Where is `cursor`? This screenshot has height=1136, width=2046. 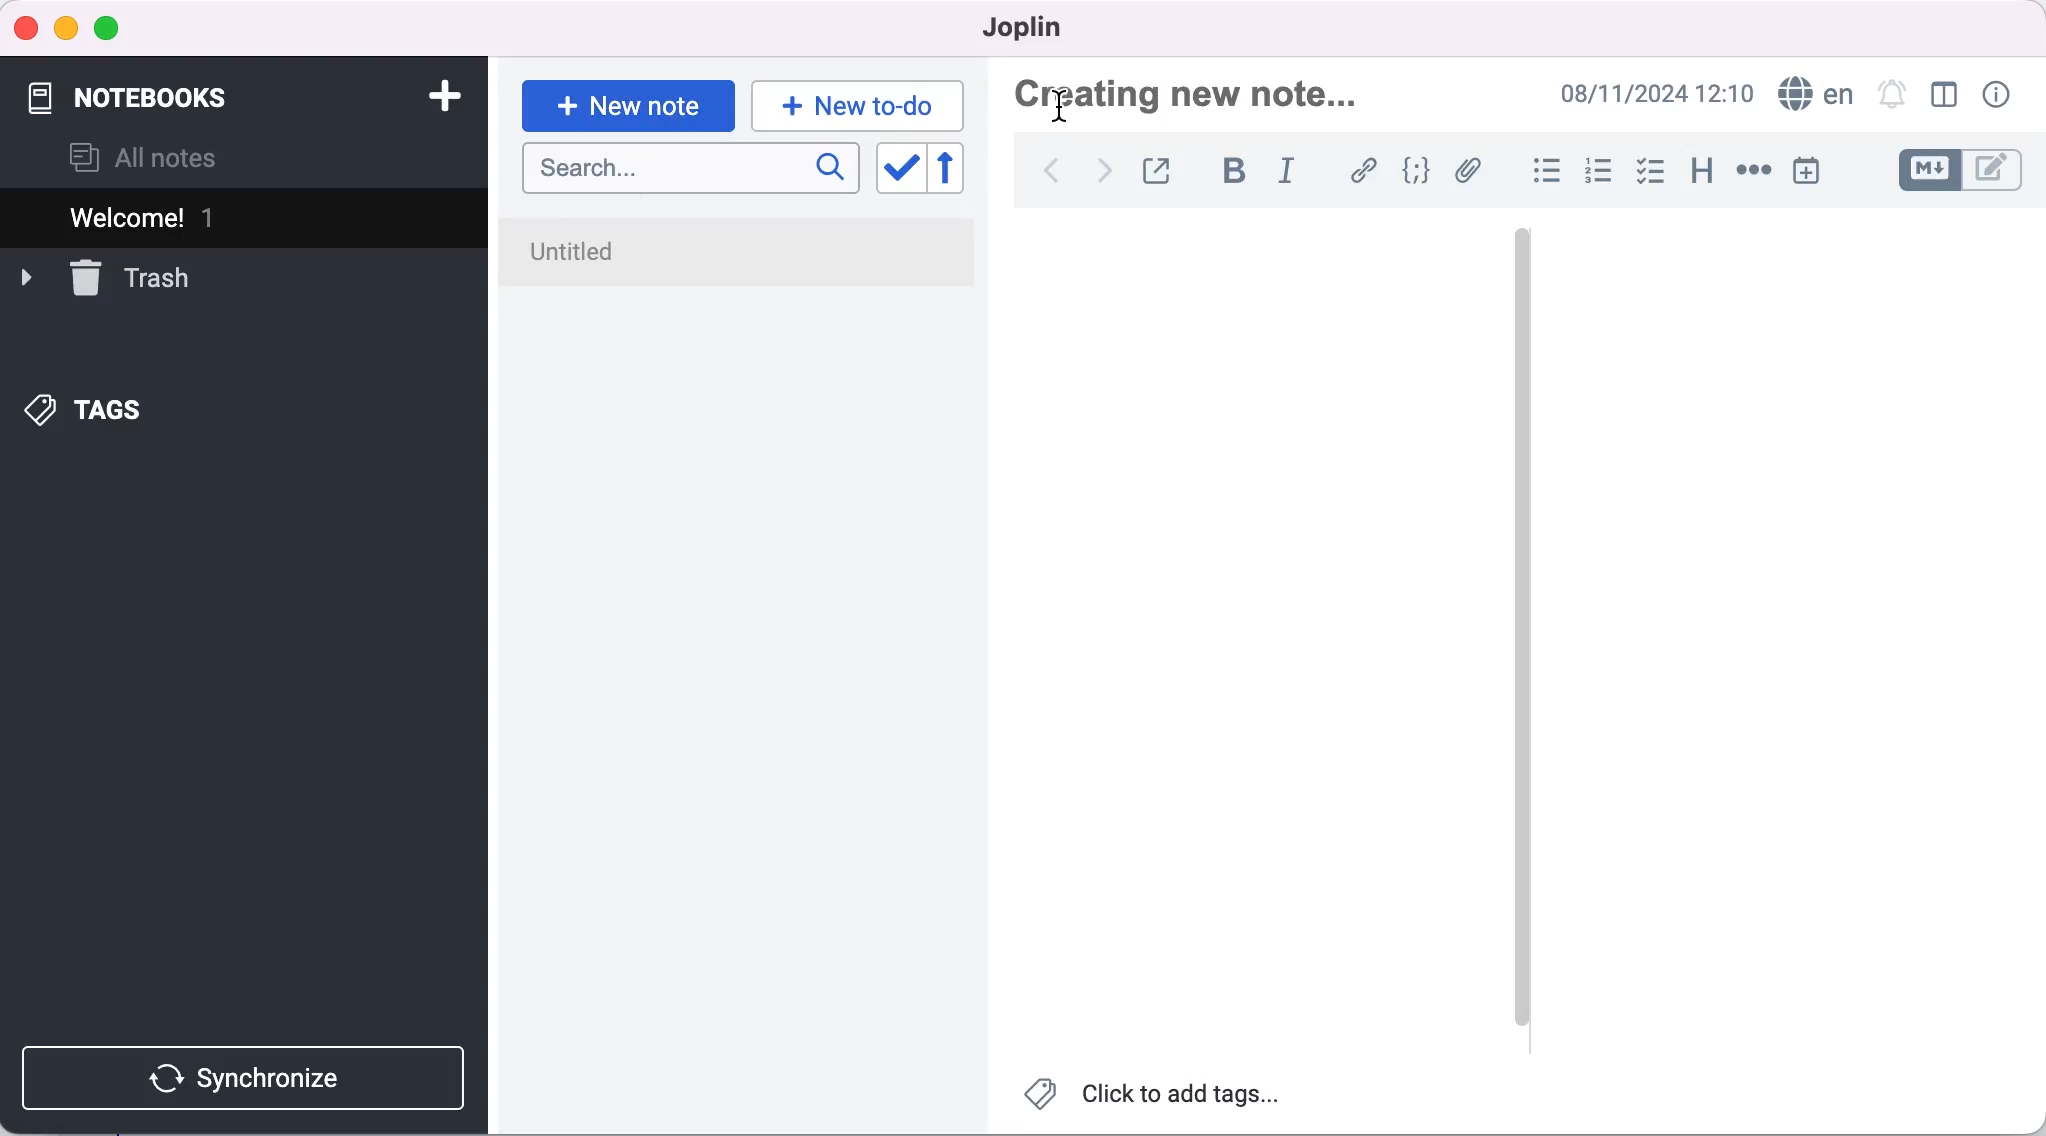
cursor is located at coordinates (1058, 105).